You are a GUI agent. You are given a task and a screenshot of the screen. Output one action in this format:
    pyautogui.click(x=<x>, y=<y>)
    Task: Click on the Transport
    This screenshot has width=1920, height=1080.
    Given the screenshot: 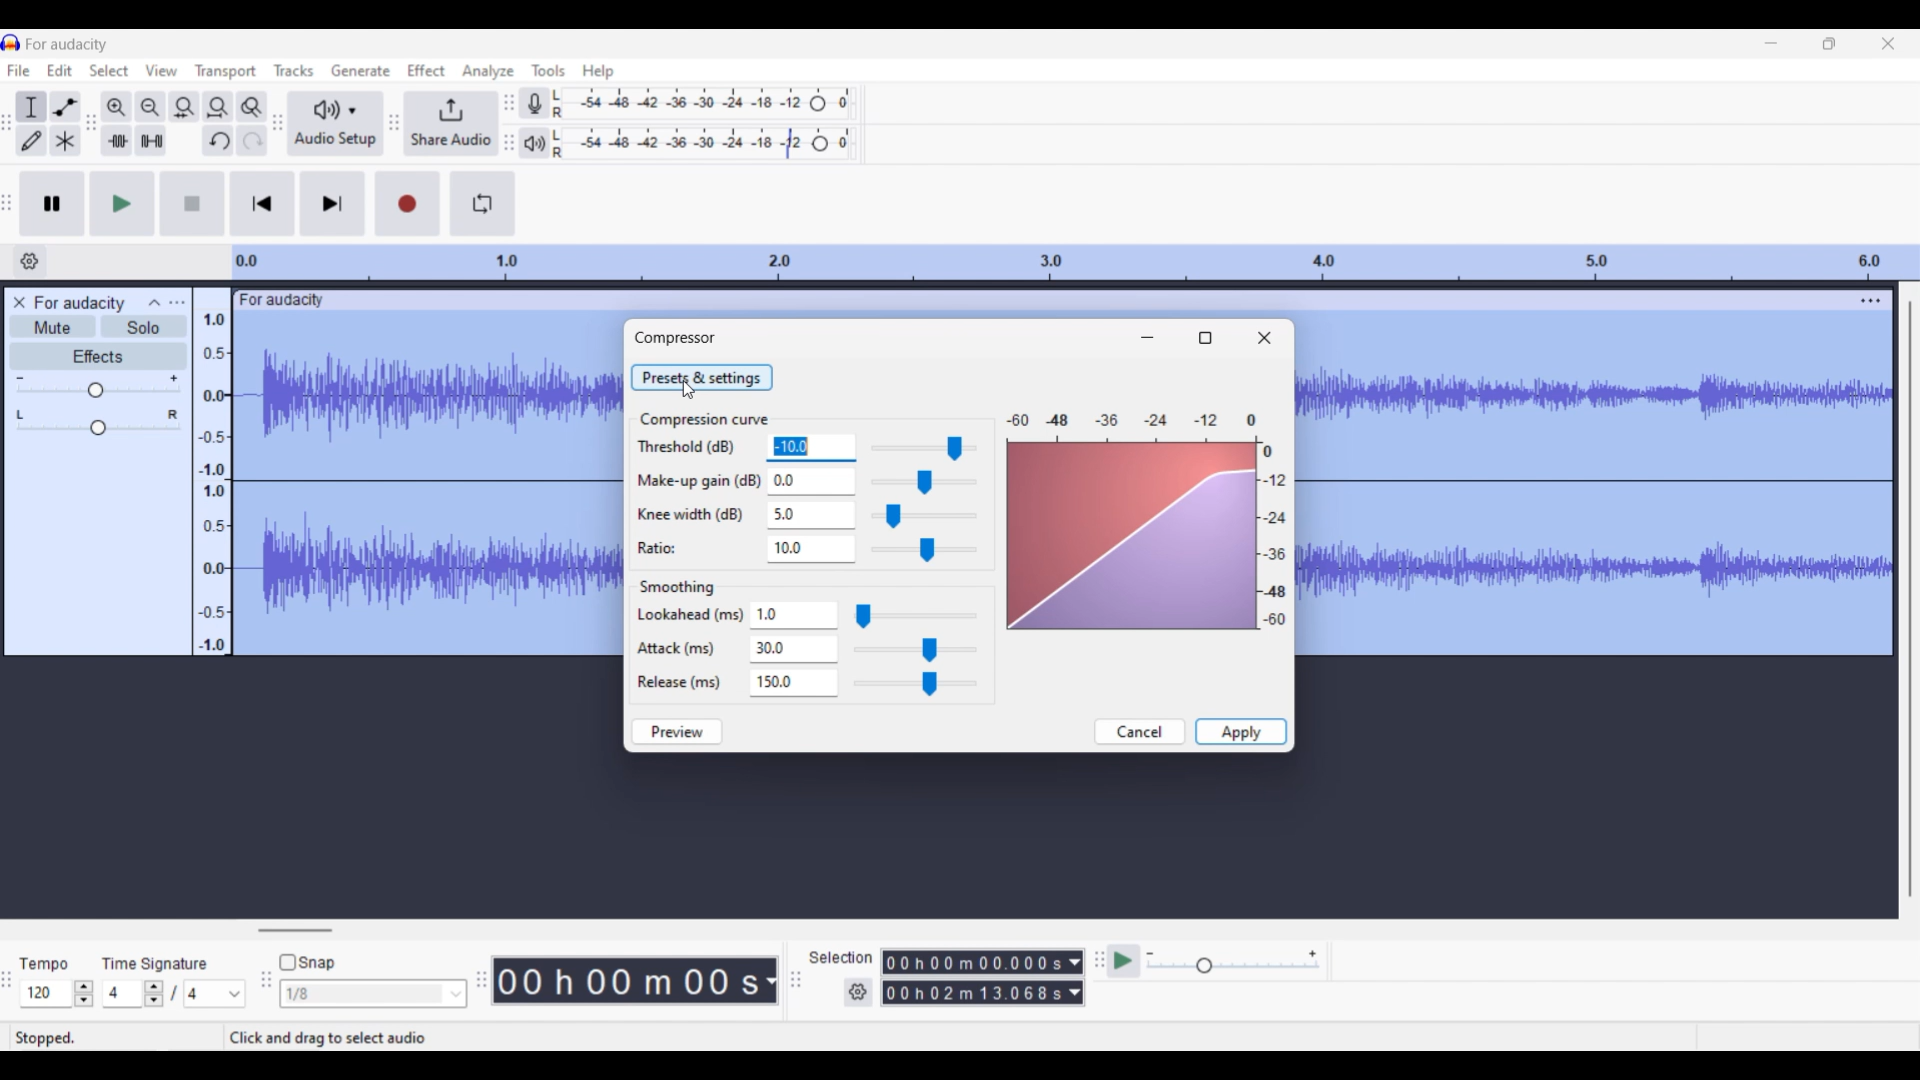 What is the action you would take?
    pyautogui.click(x=226, y=72)
    